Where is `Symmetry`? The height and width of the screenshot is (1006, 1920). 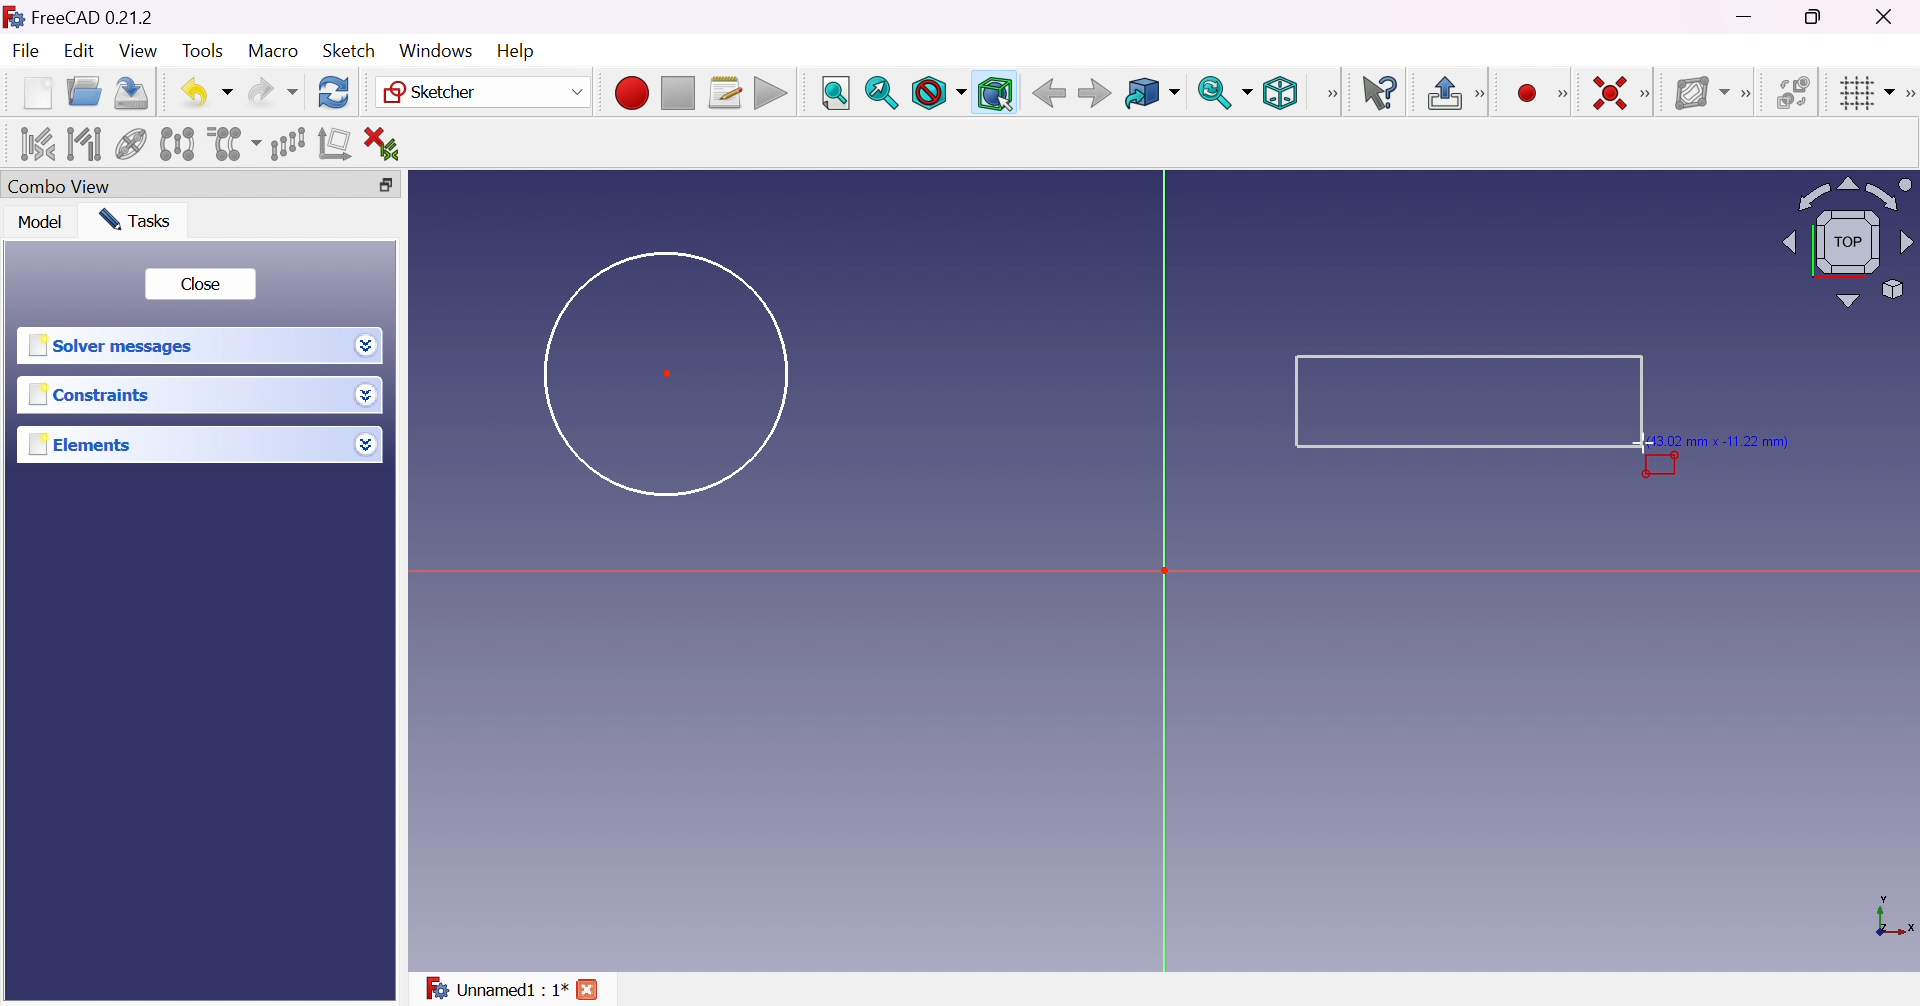 Symmetry is located at coordinates (178, 143).